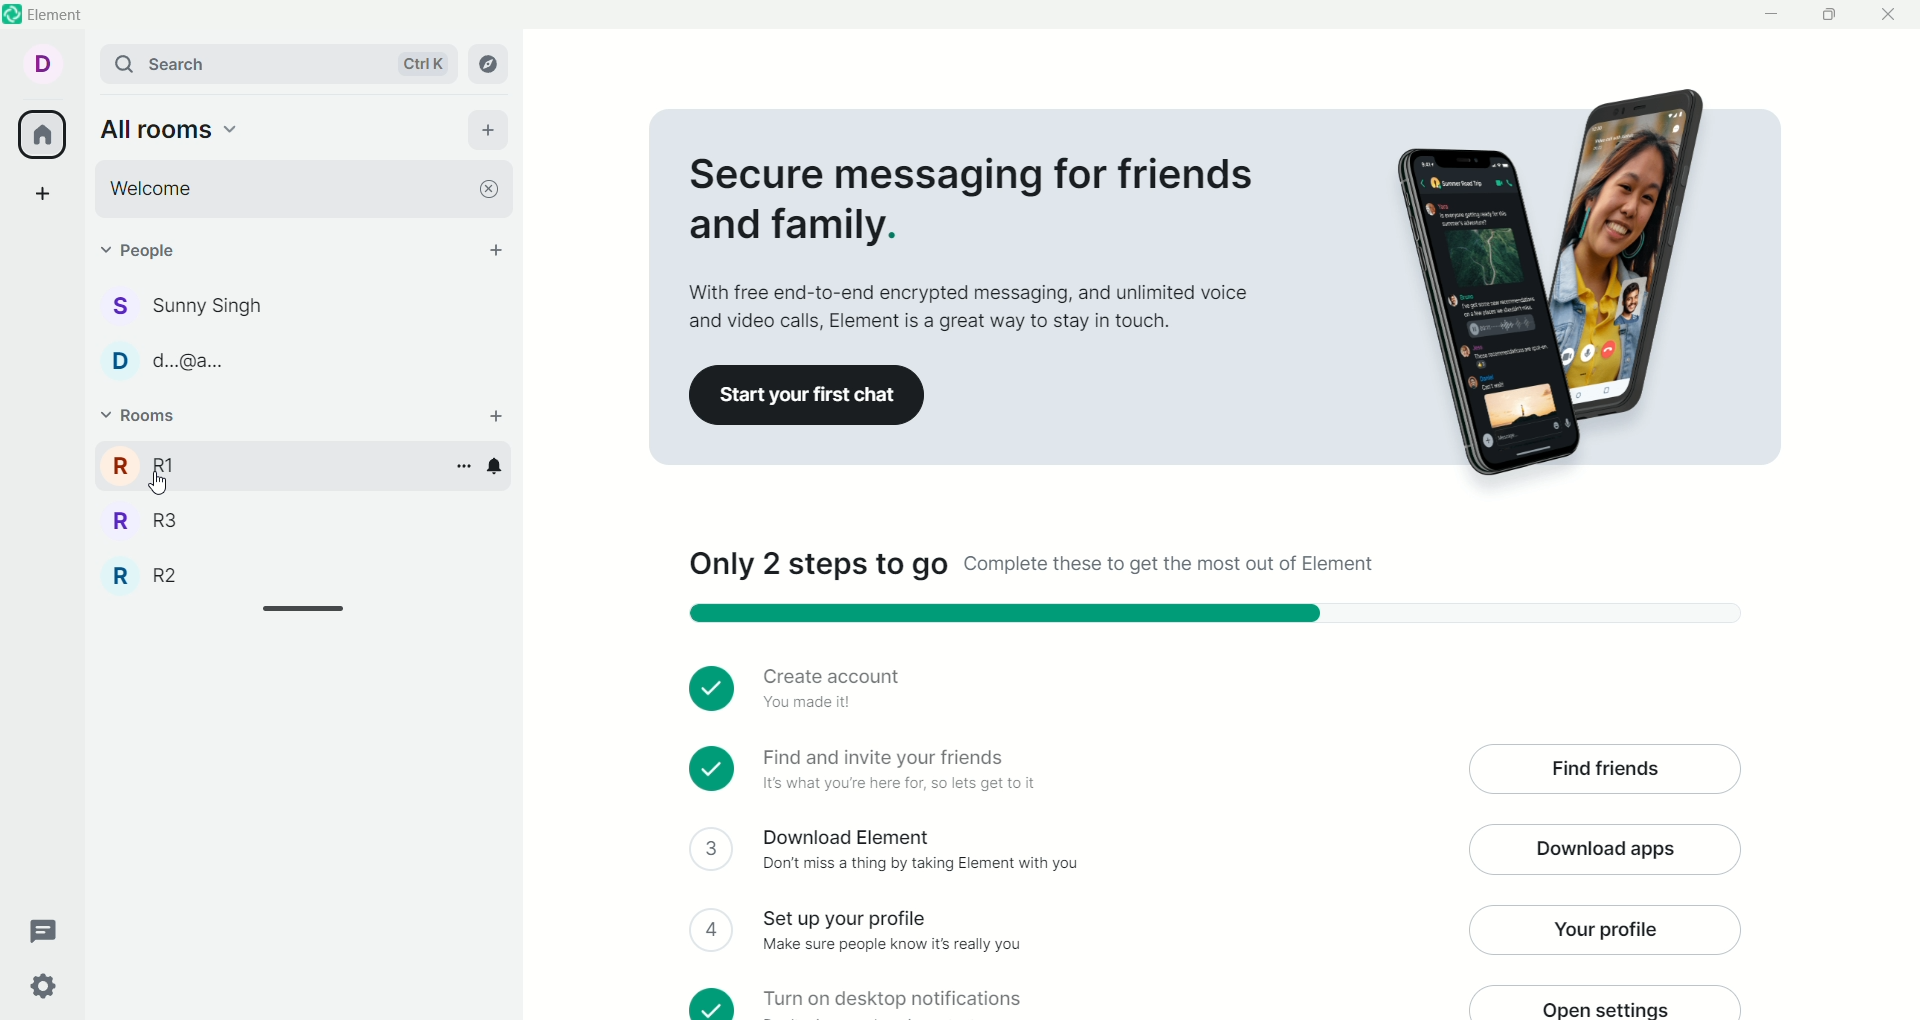  I want to click on Banner text, so click(975, 240).